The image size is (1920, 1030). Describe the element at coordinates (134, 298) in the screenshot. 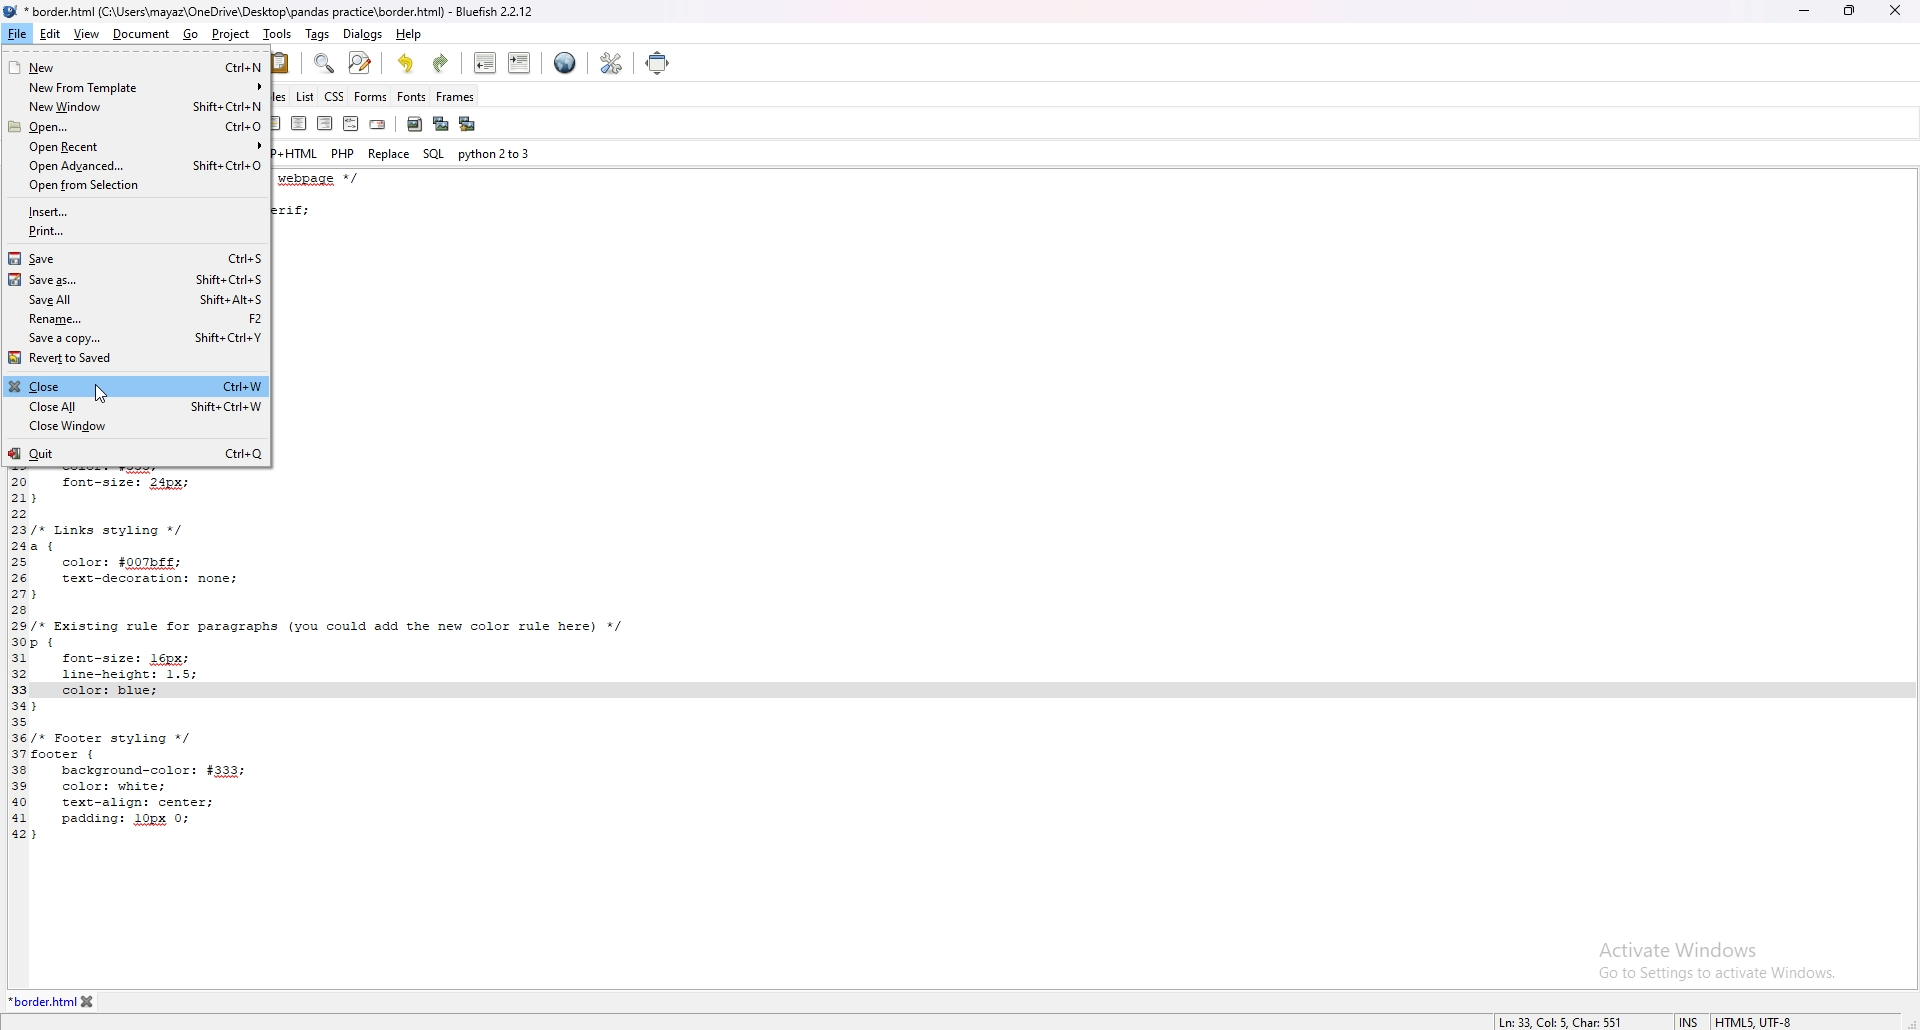

I see `save all` at that location.